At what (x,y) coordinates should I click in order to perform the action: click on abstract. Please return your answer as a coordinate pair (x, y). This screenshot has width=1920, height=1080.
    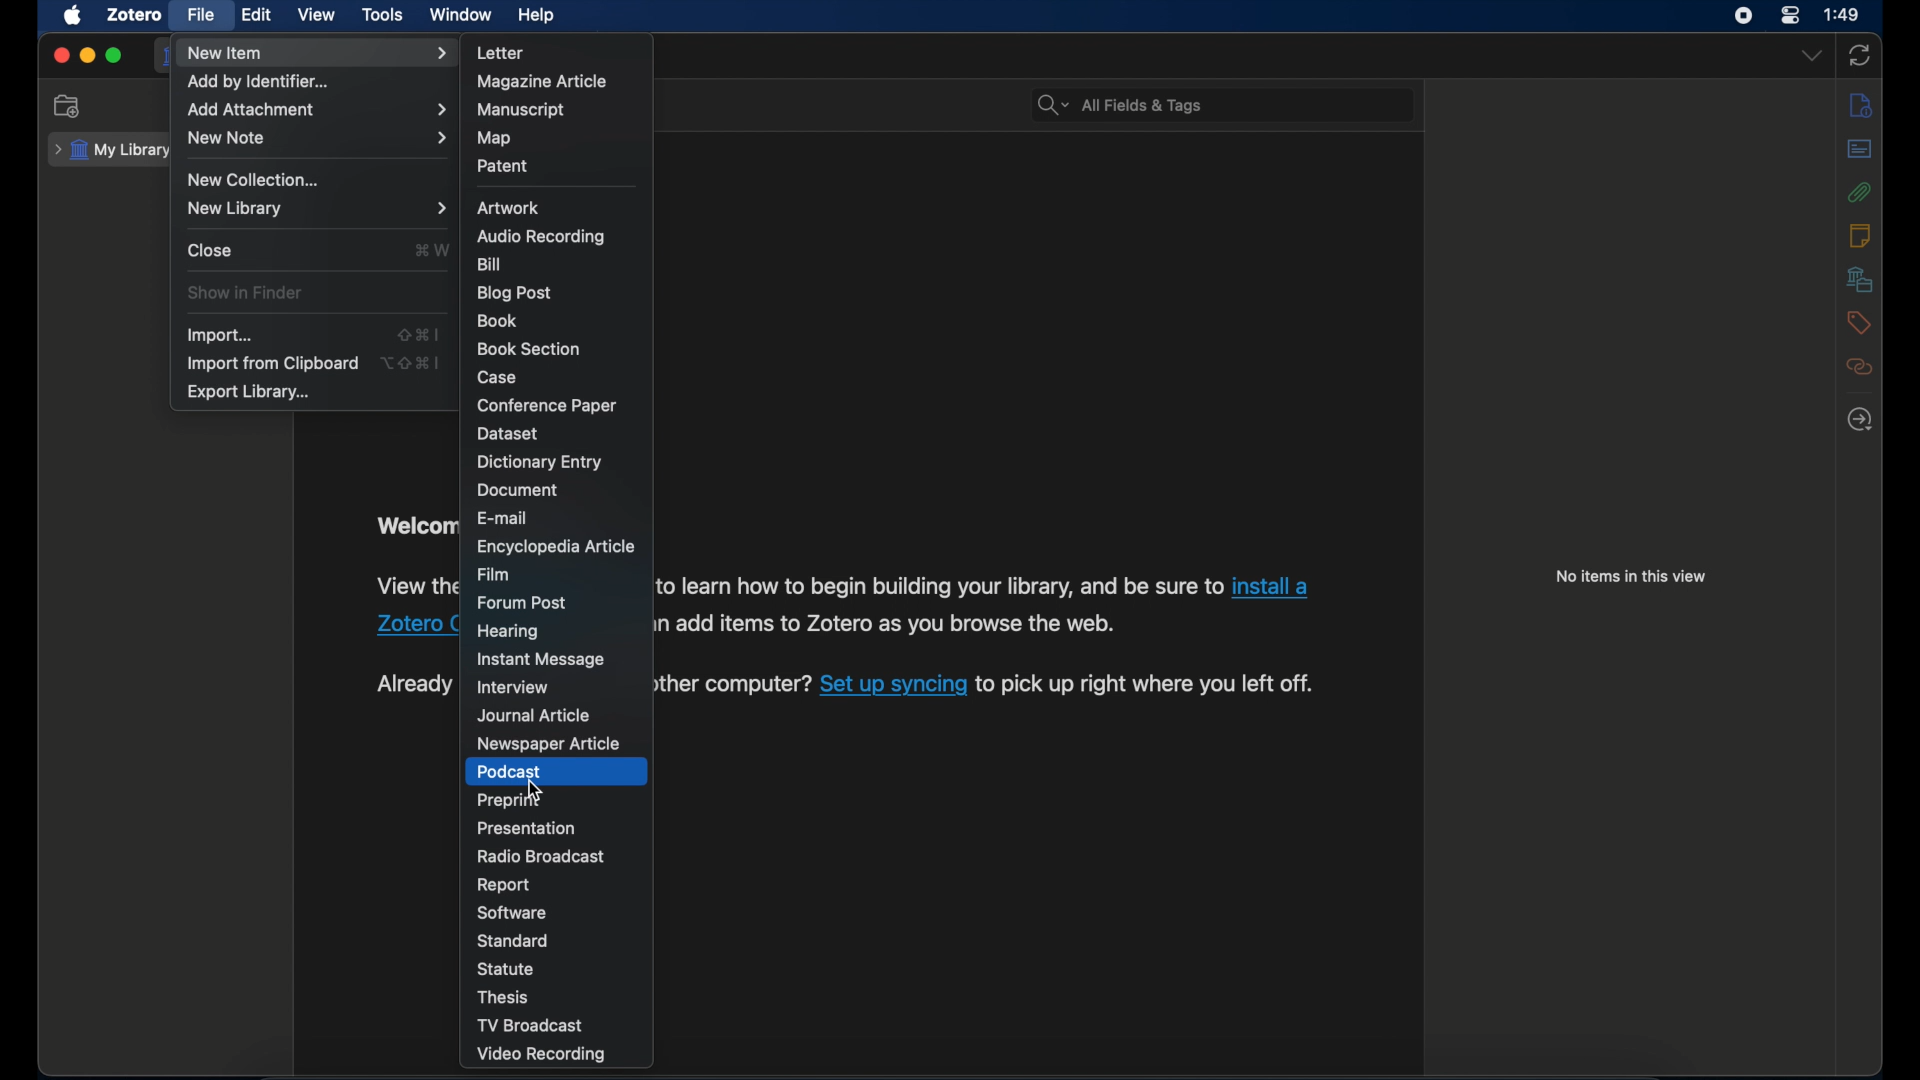
    Looking at the image, I should click on (1860, 149).